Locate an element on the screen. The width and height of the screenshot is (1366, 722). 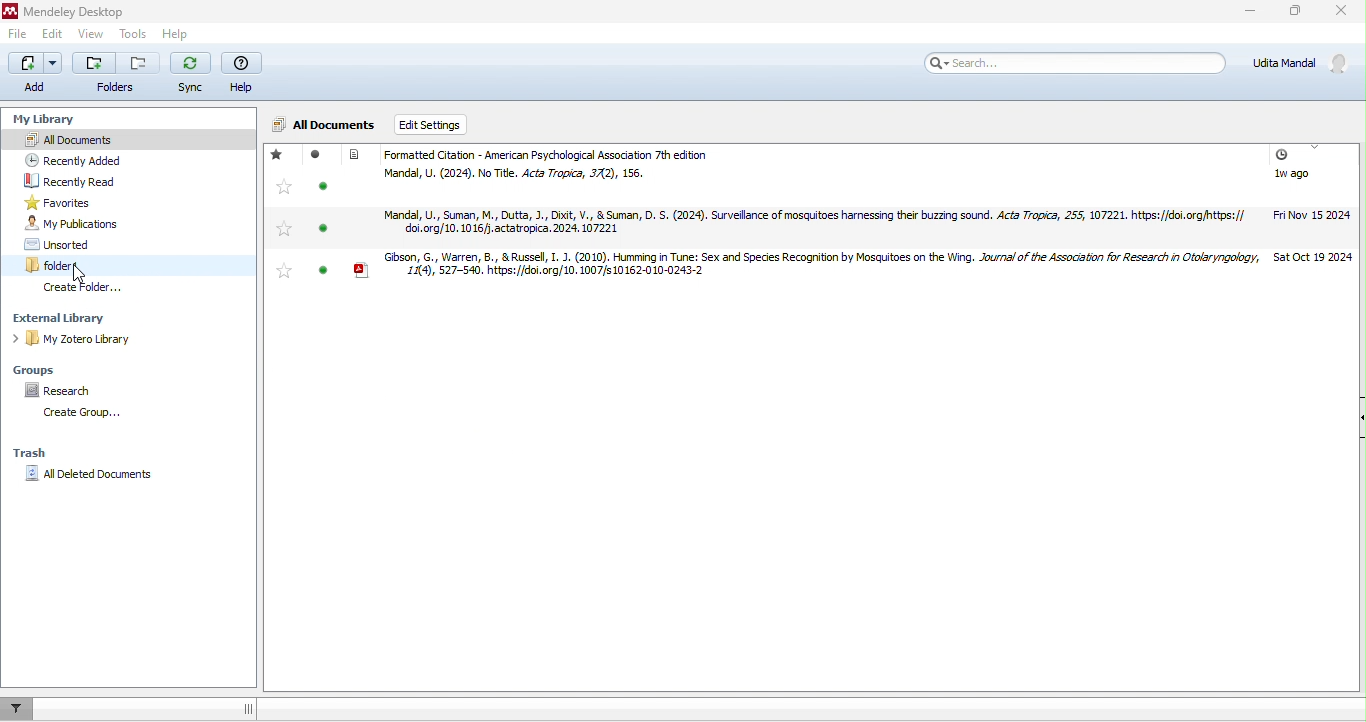
create group is located at coordinates (79, 412).